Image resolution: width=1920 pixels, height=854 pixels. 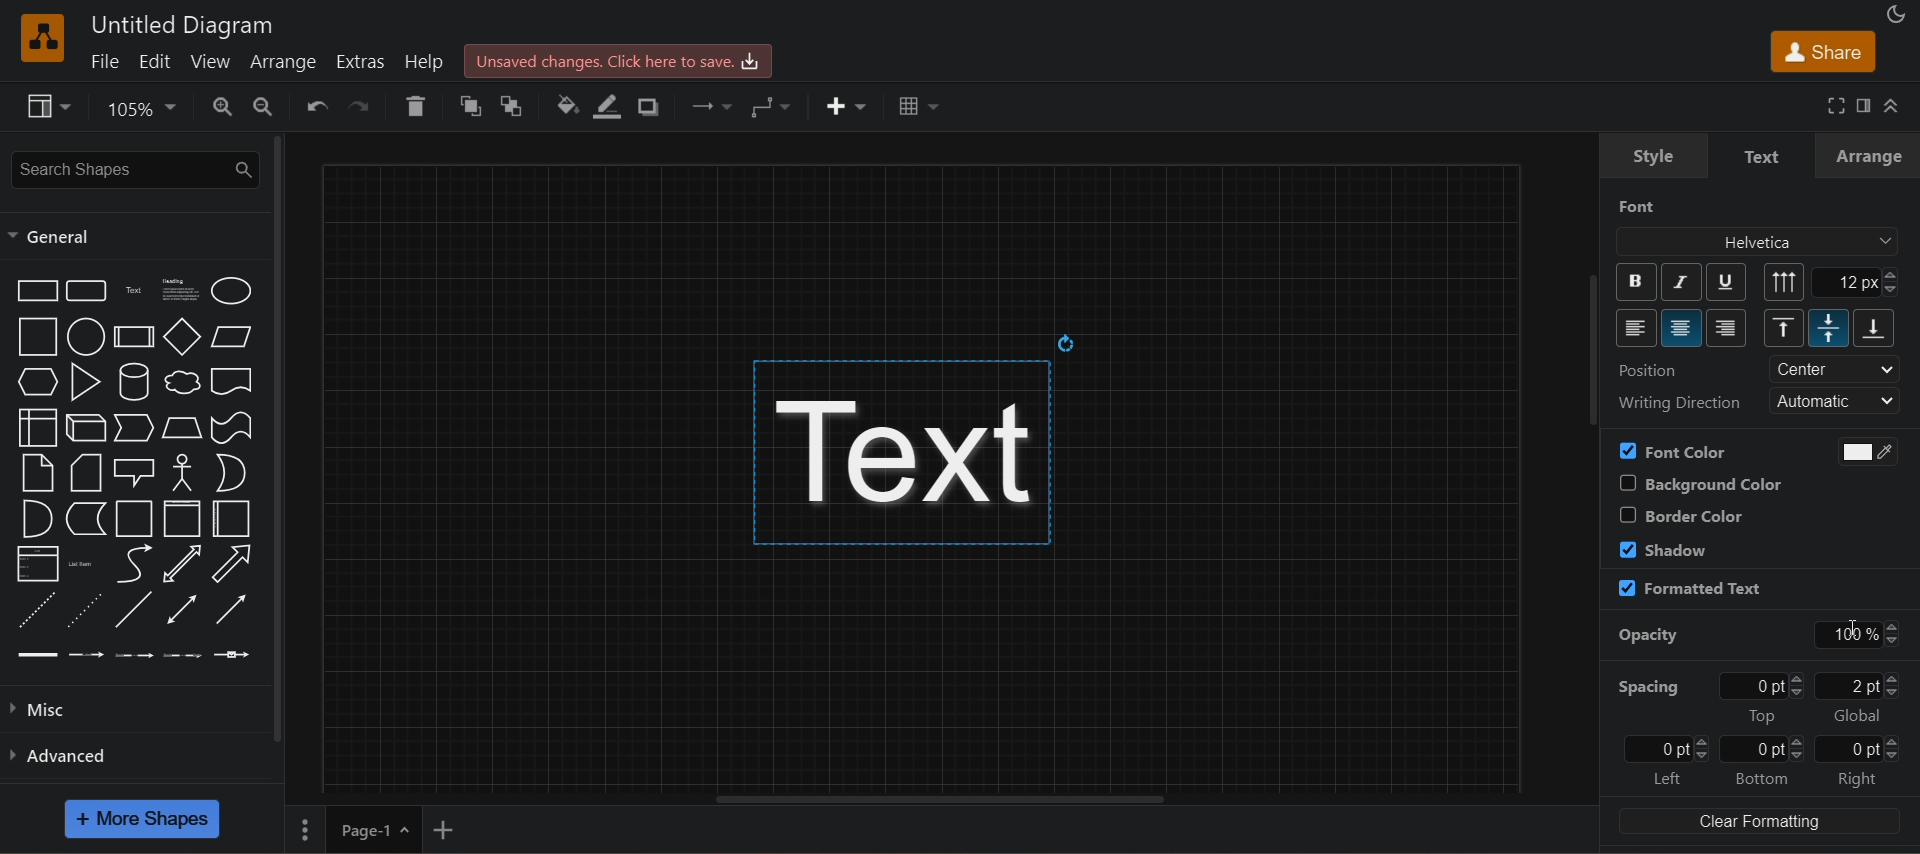 What do you see at coordinates (233, 428) in the screenshot?
I see `tape` at bounding box center [233, 428].